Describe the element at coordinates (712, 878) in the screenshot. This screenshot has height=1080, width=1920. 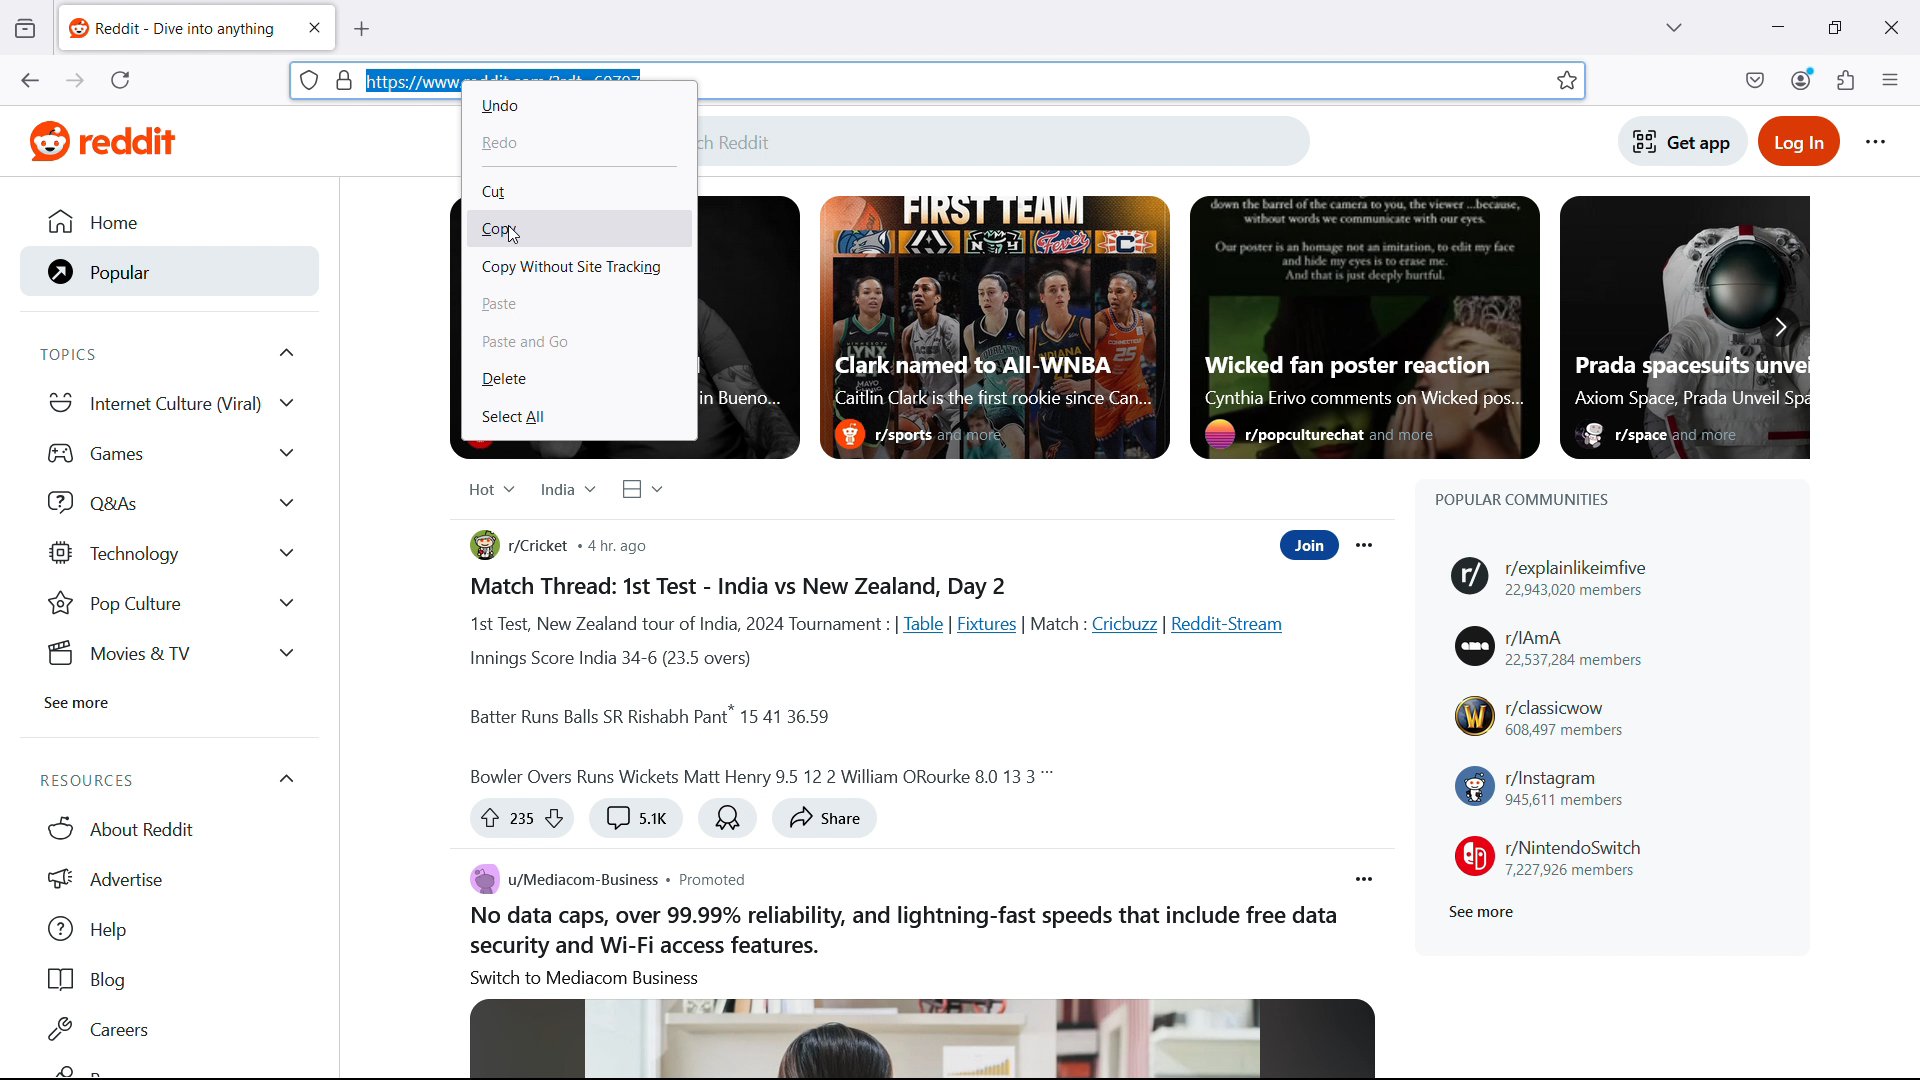
I see `Post type: promoted` at that location.